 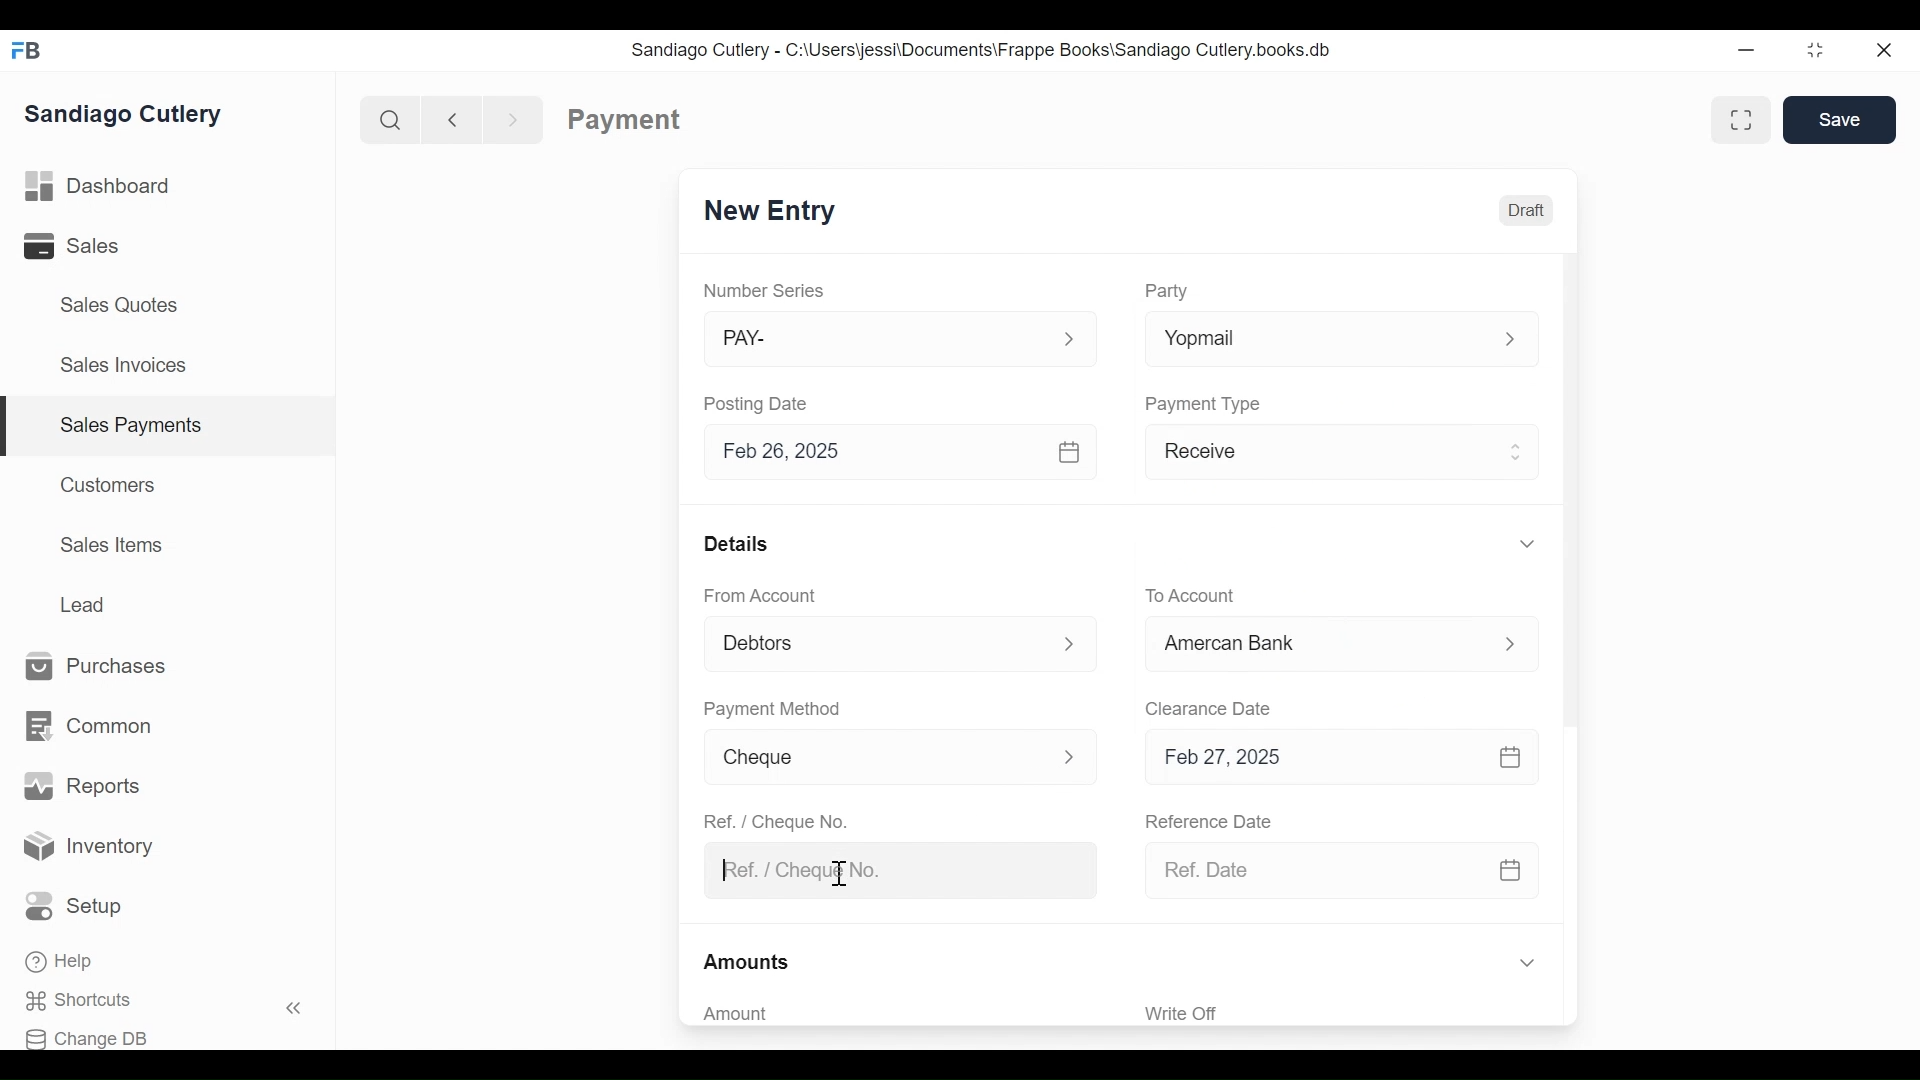 What do you see at coordinates (127, 113) in the screenshot?
I see `Sandiago Cutlery` at bounding box center [127, 113].